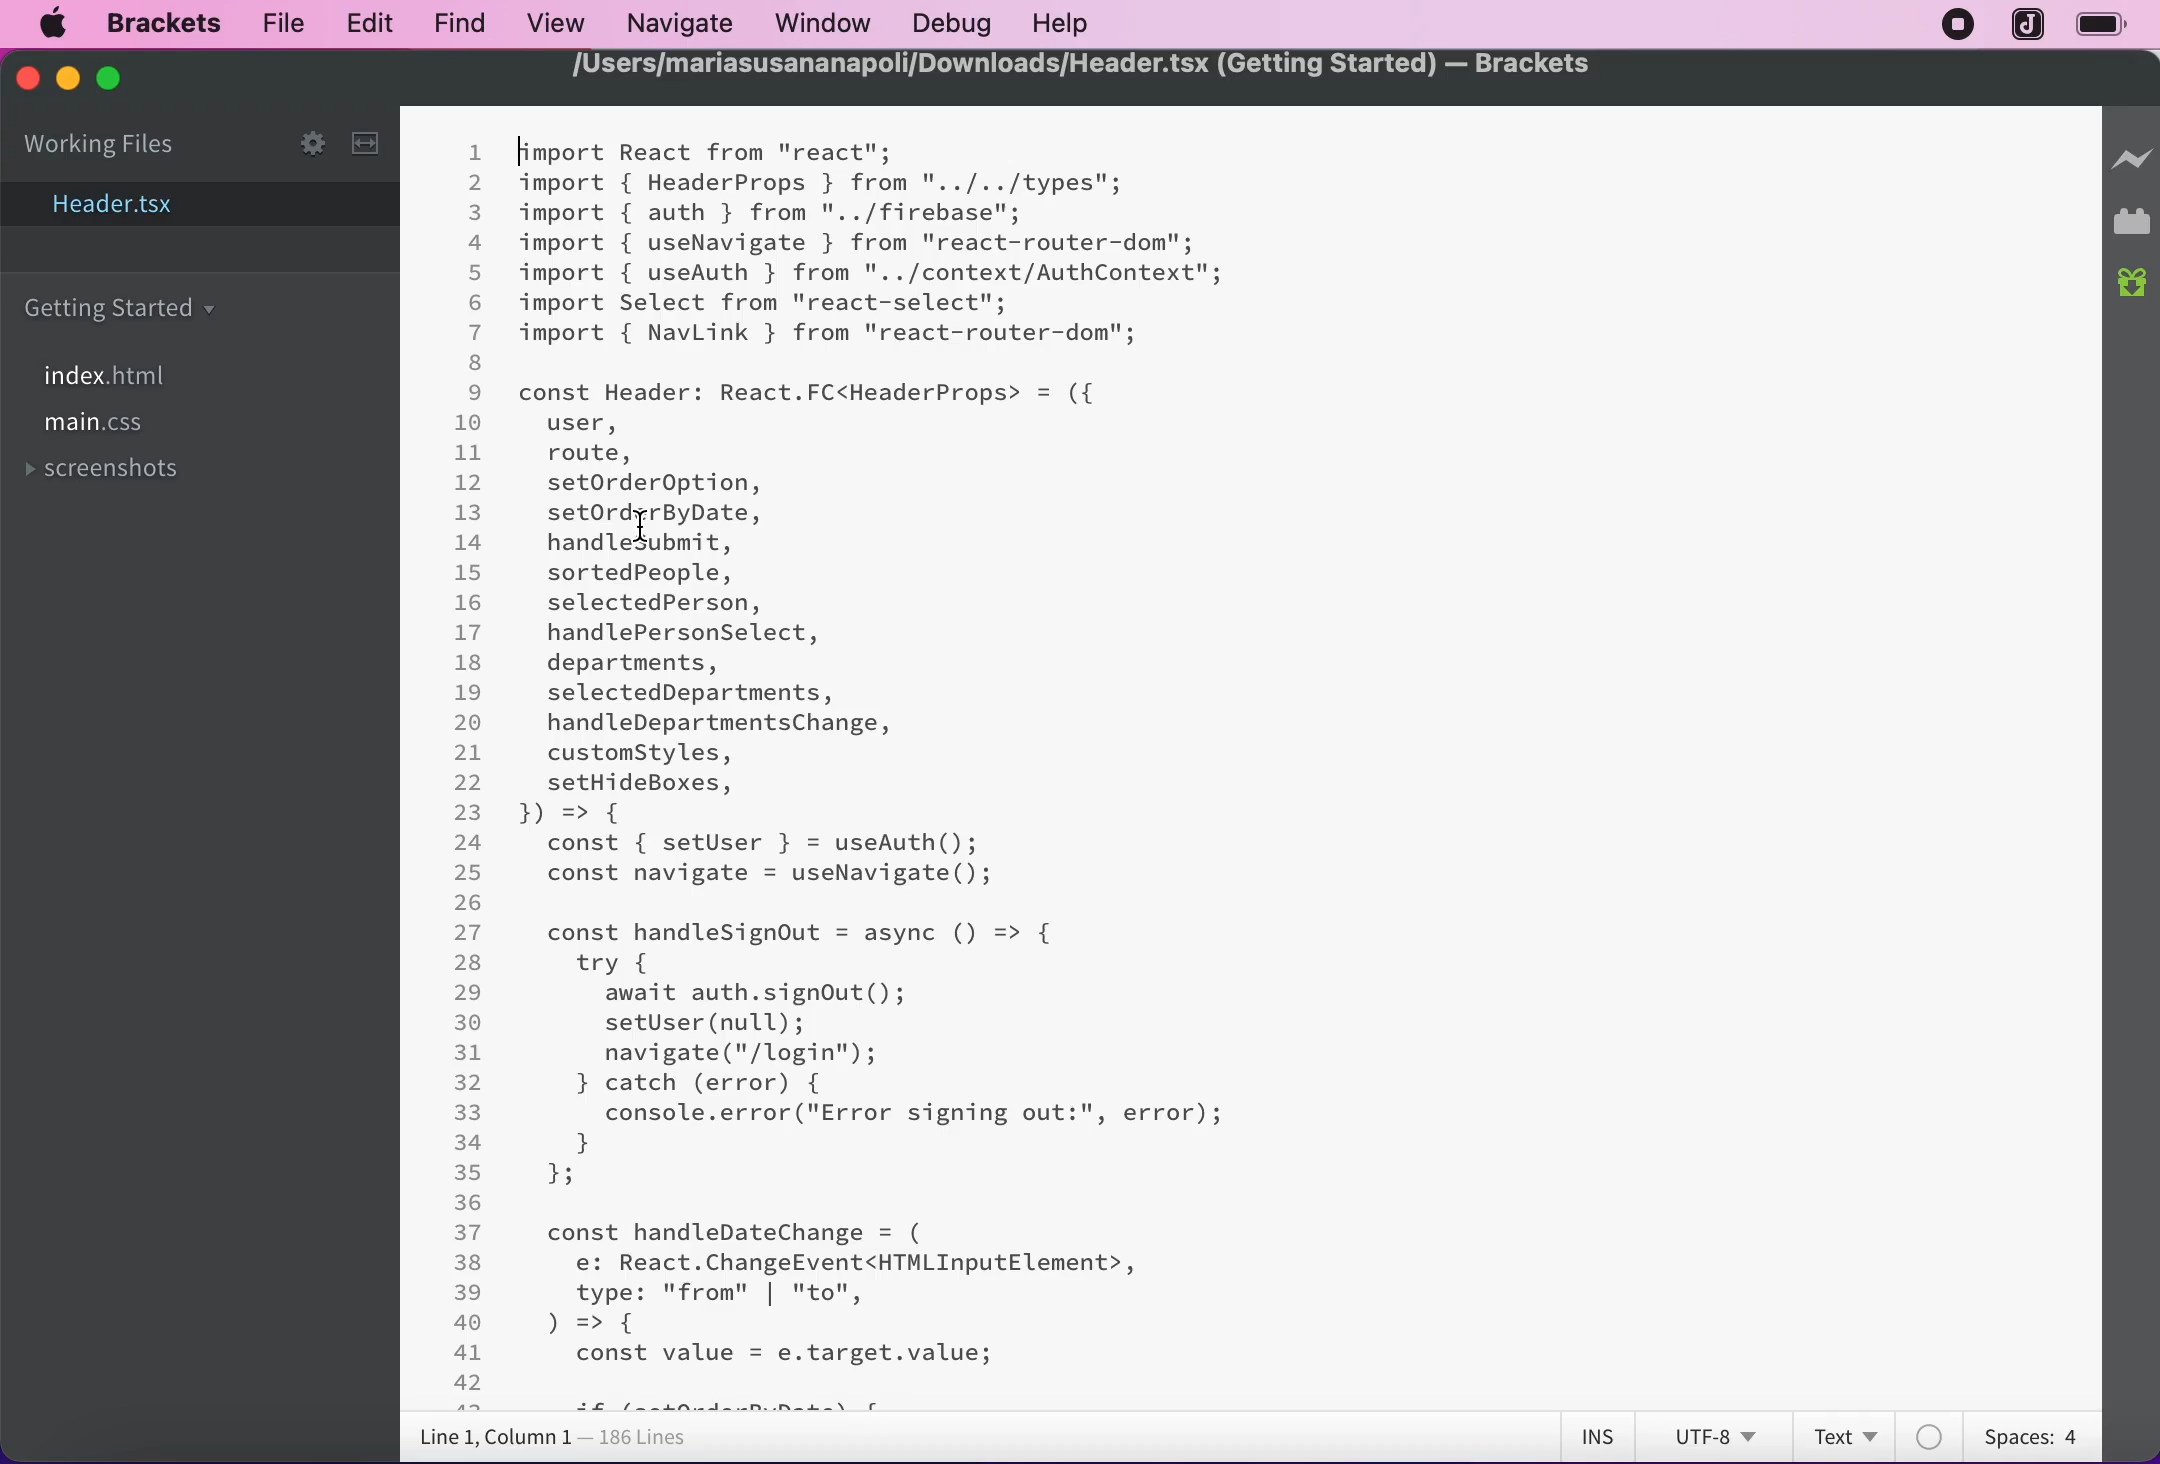  Describe the element at coordinates (468, 1202) in the screenshot. I see `36` at that location.